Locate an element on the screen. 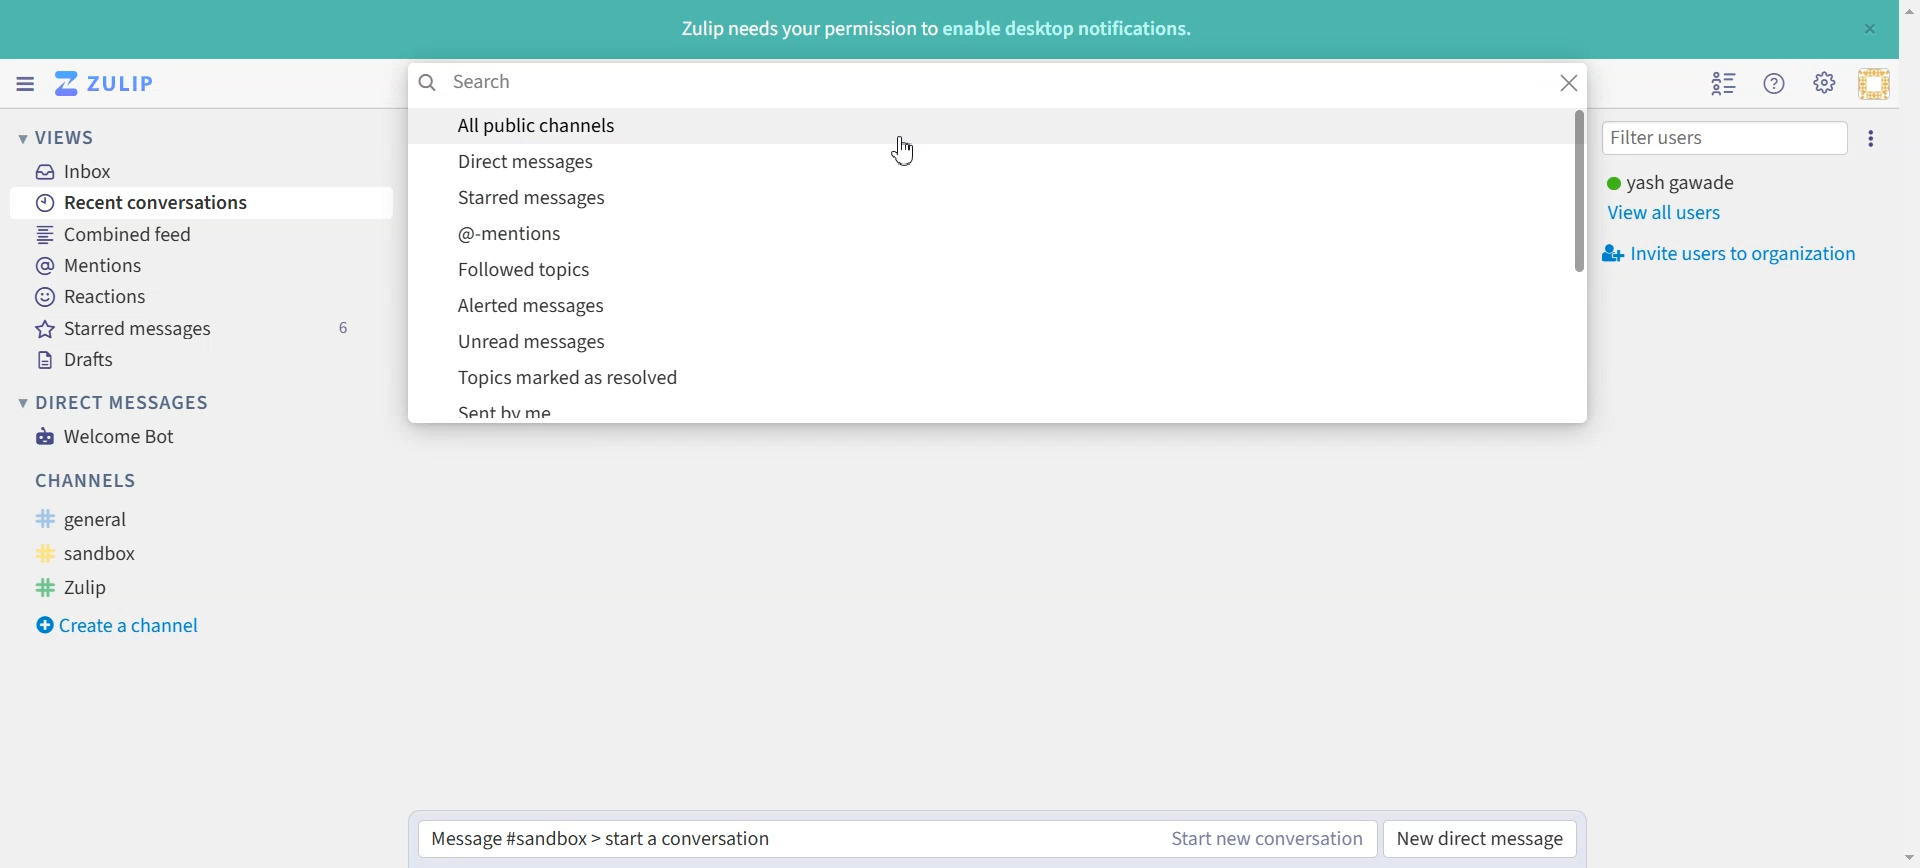 The image size is (1920, 868). Reactions is located at coordinates (198, 296).